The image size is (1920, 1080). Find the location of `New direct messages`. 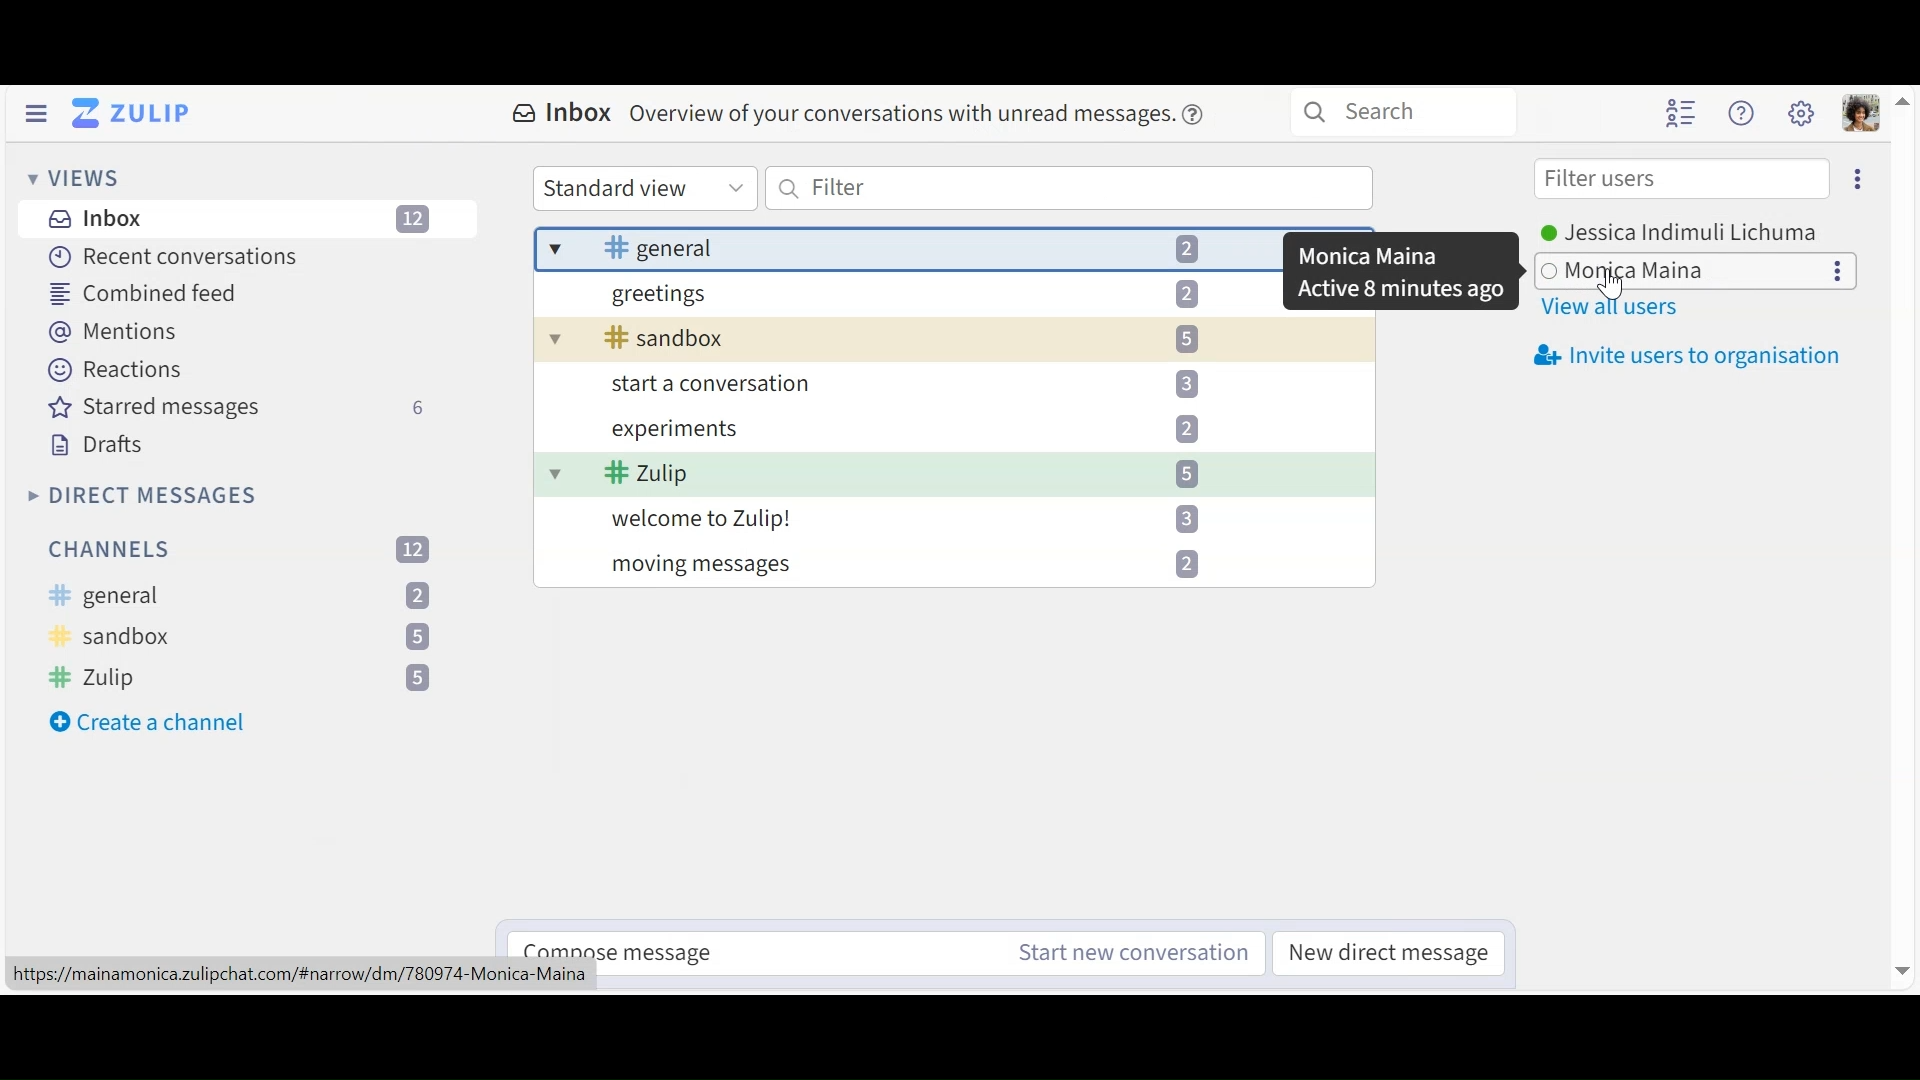

New direct messages is located at coordinates (1389, 954).